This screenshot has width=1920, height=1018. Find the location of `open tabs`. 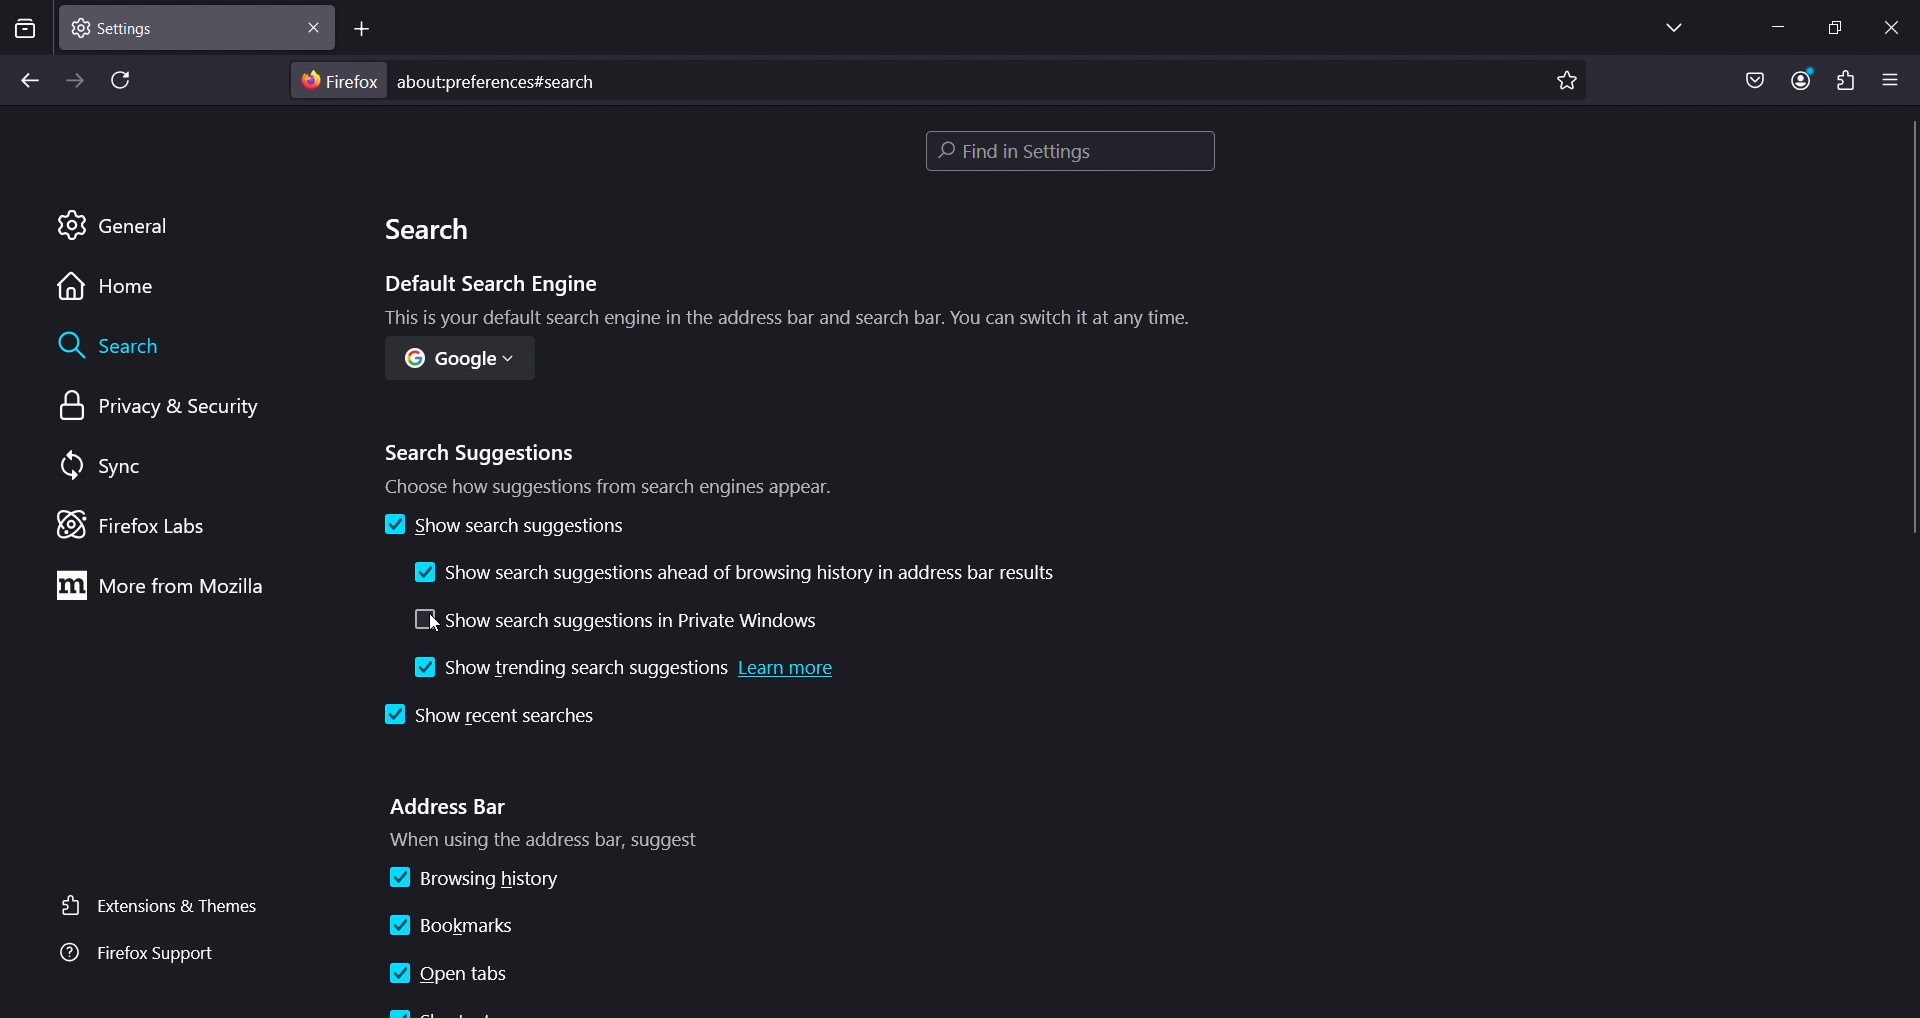

open tabs is located at coordinates (450, 974).